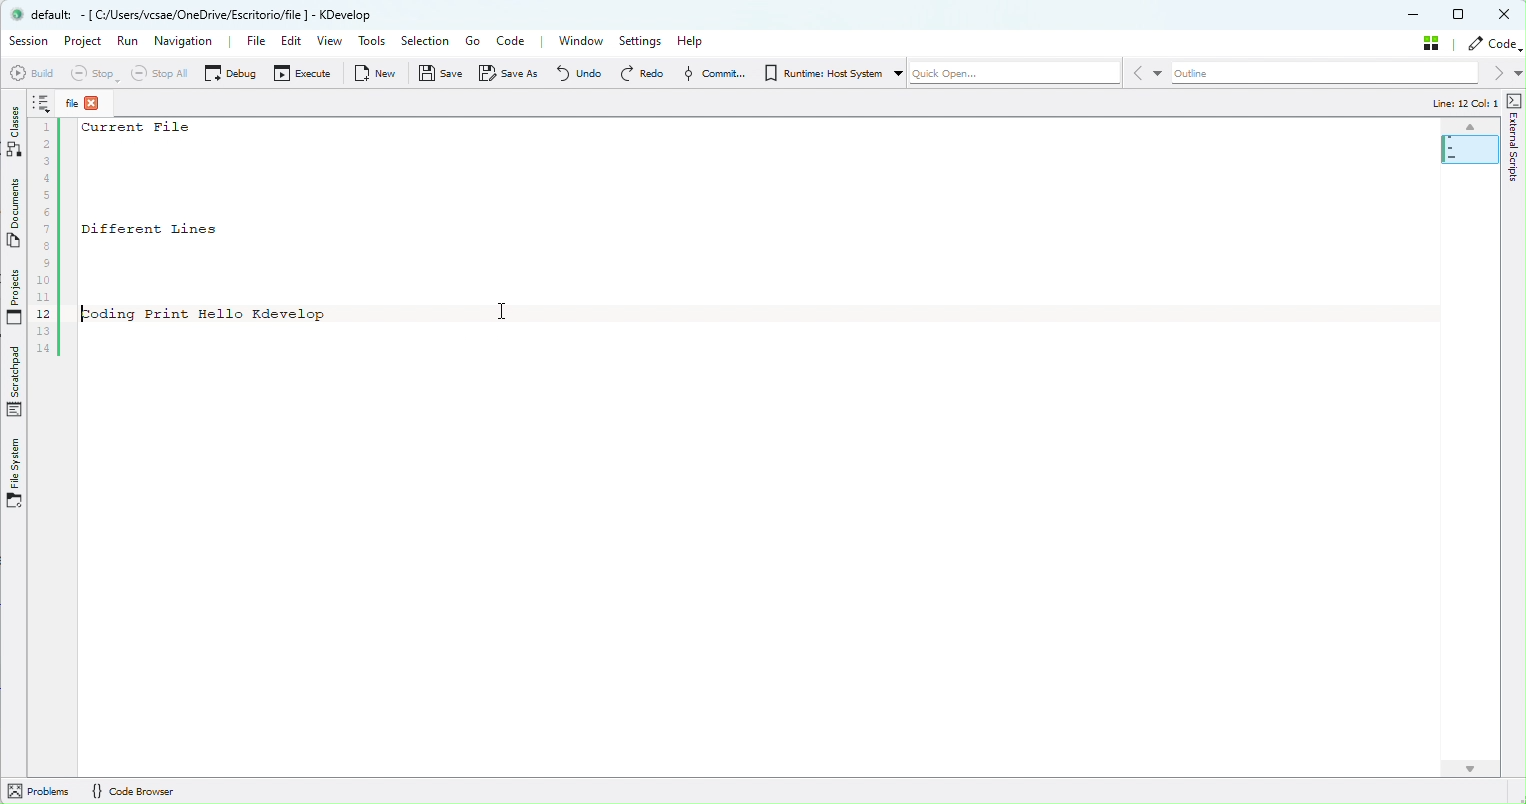 The height and width of the screenshot is (804, 1526). Describe the element at coordinates (506, 310) in the screenshot. I see `Cursor` at that location.